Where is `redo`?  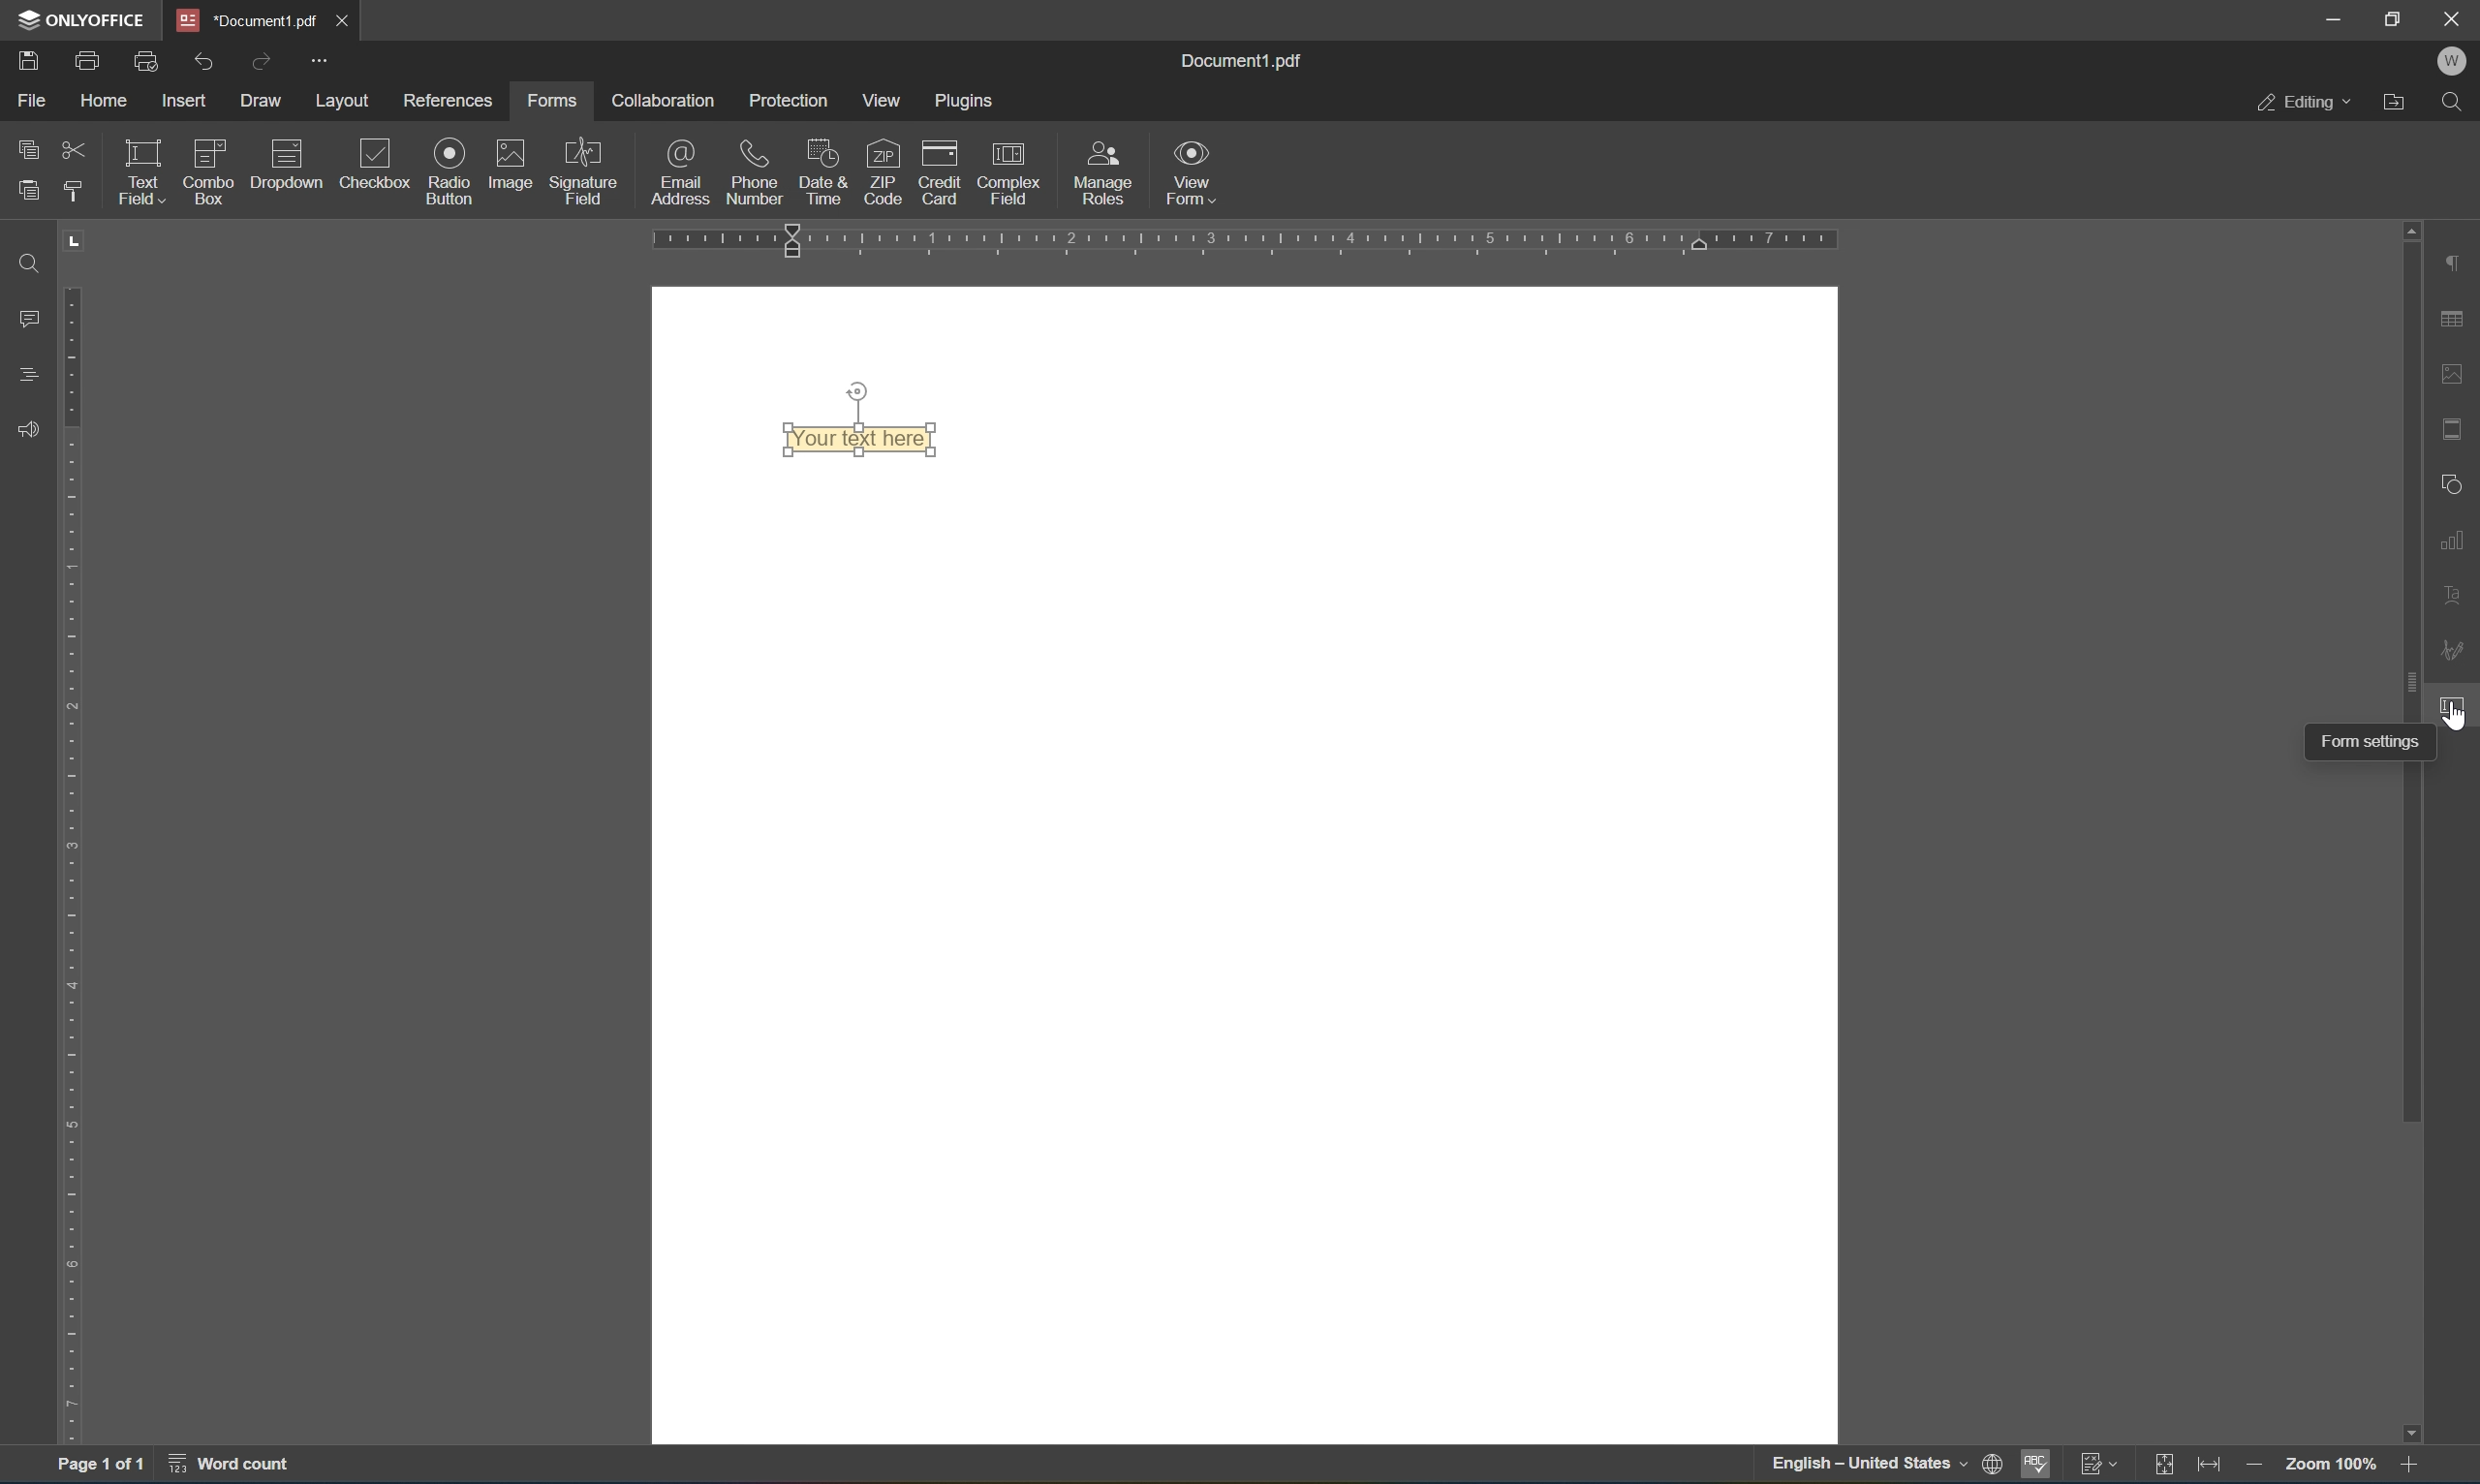
redo is located at coordinates (261, 59).